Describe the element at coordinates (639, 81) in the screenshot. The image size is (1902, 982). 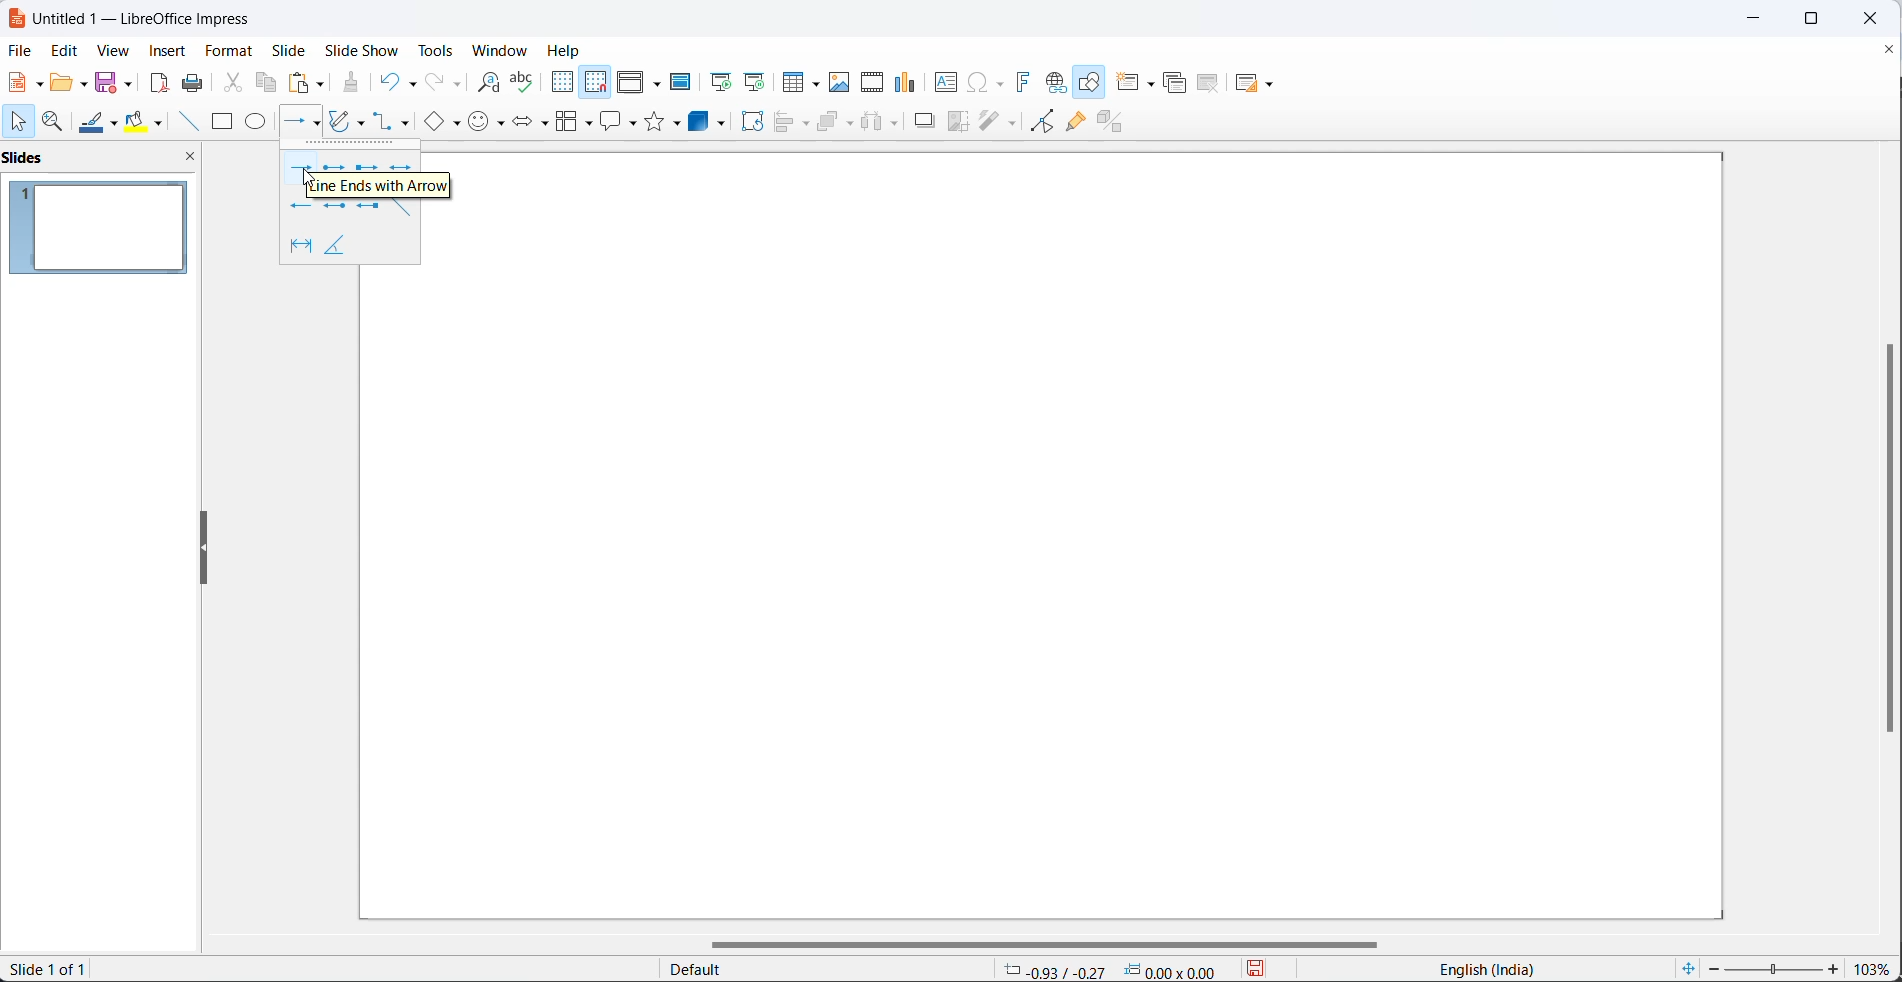
I see `display view` at that location.